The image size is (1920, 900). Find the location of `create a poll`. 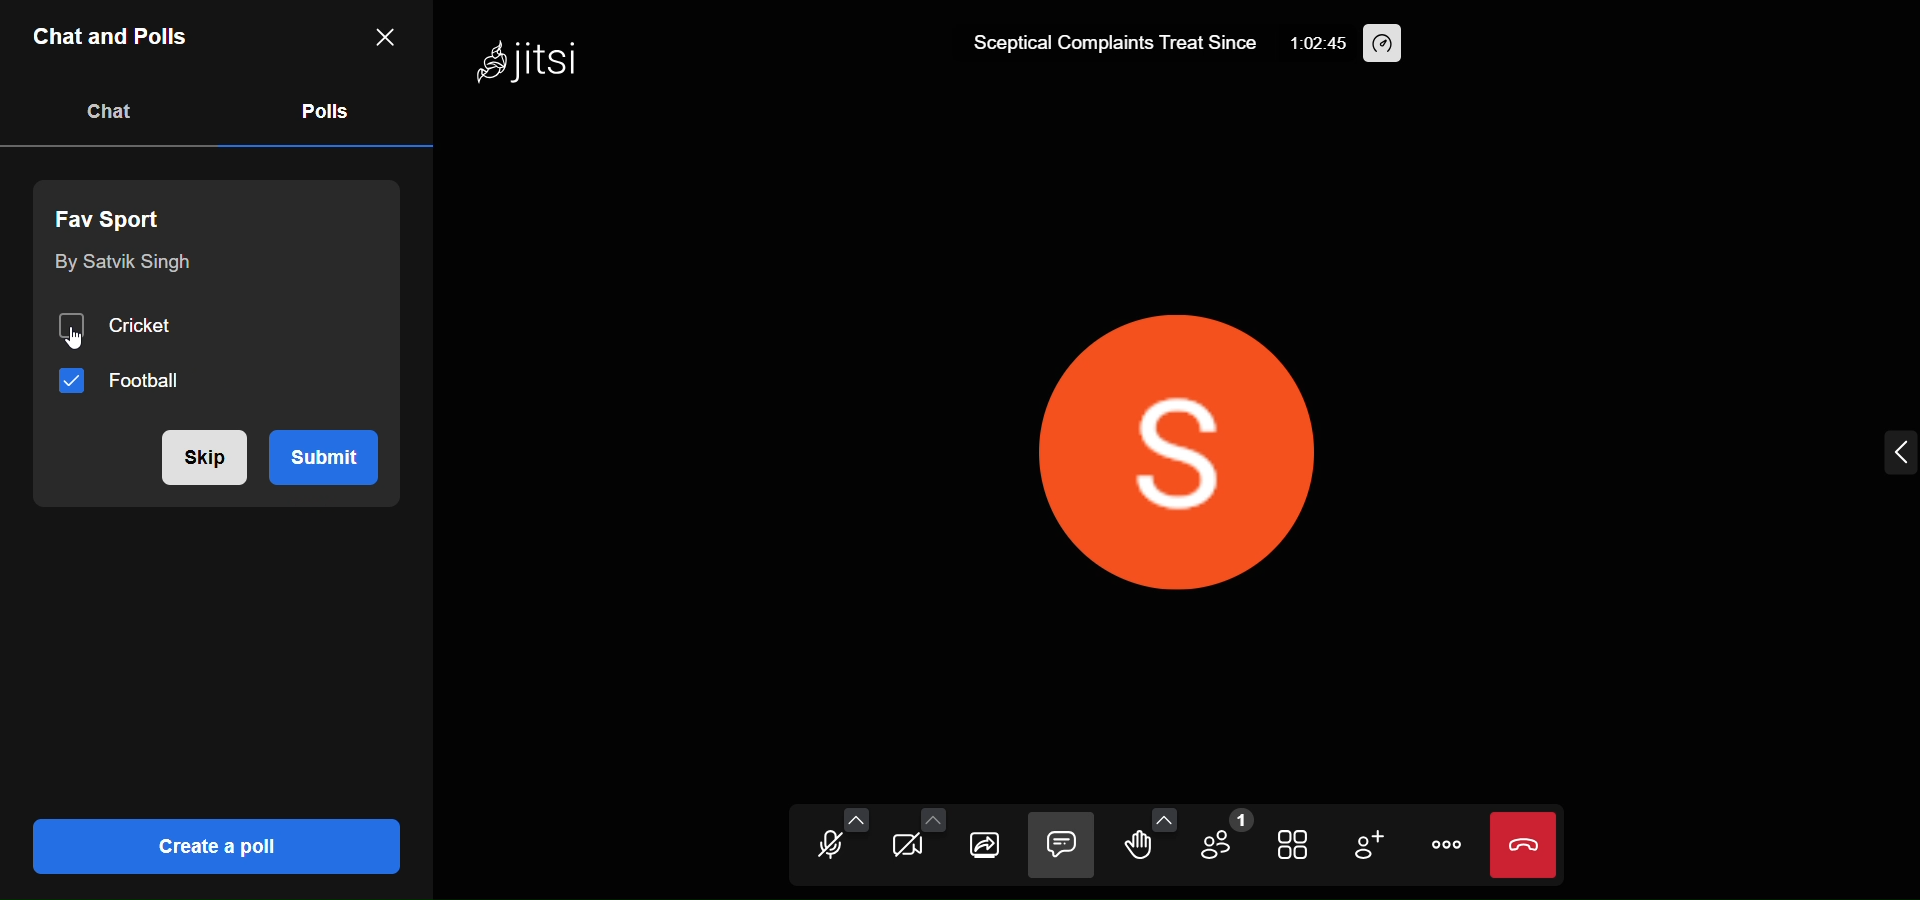

create a poll is located at coordinates (212, 845).